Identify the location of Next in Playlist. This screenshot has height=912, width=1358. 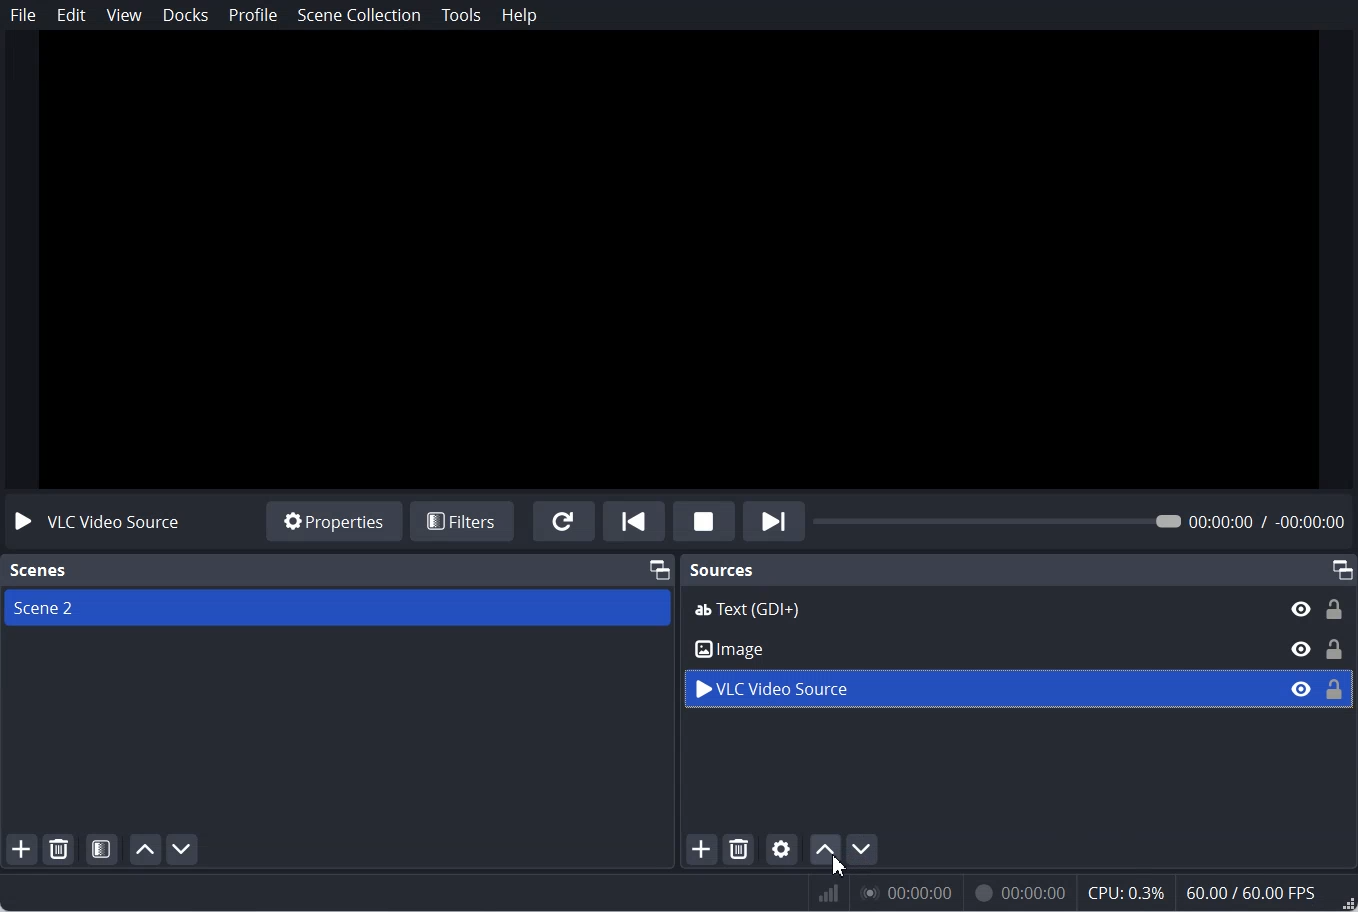
(774, 520).